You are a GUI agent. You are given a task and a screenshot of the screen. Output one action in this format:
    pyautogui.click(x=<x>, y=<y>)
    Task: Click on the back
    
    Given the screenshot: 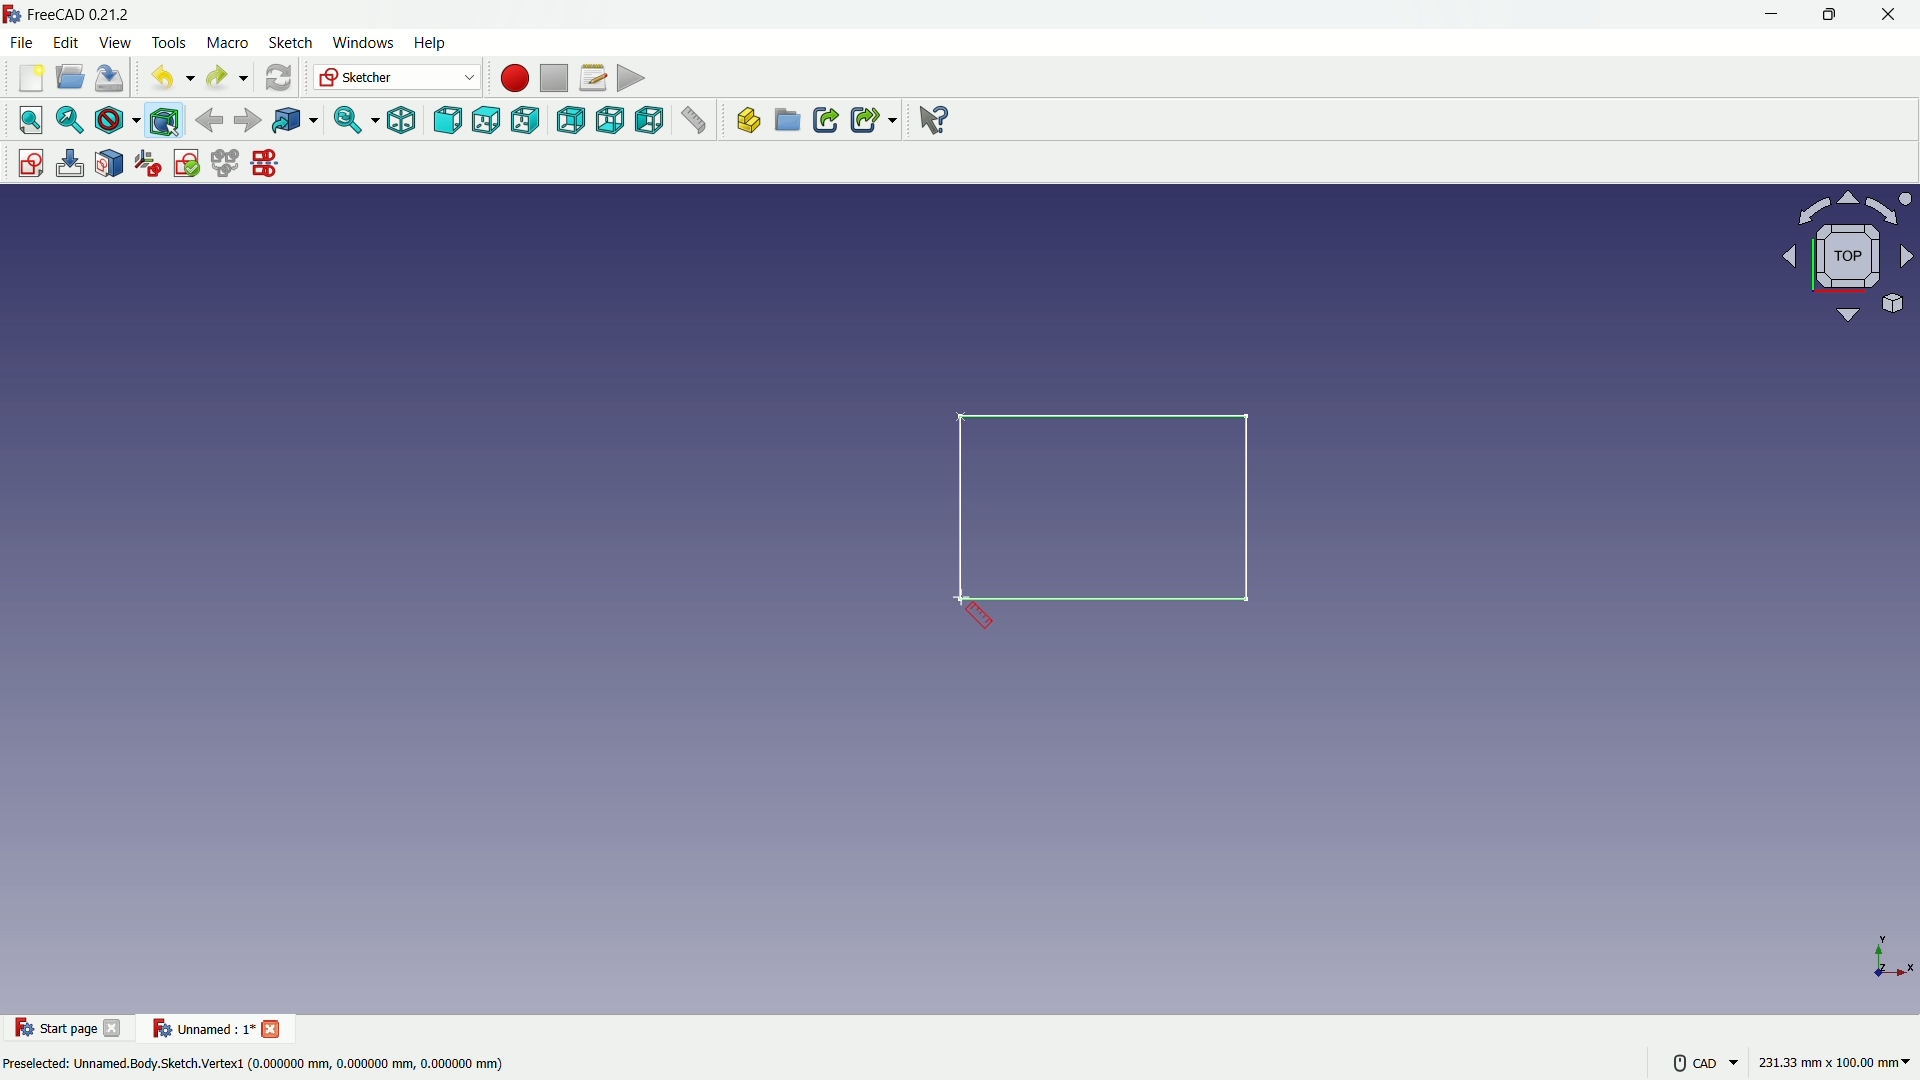 What is the action you would take?
    pyautogui.click(x=209, y=119)
    